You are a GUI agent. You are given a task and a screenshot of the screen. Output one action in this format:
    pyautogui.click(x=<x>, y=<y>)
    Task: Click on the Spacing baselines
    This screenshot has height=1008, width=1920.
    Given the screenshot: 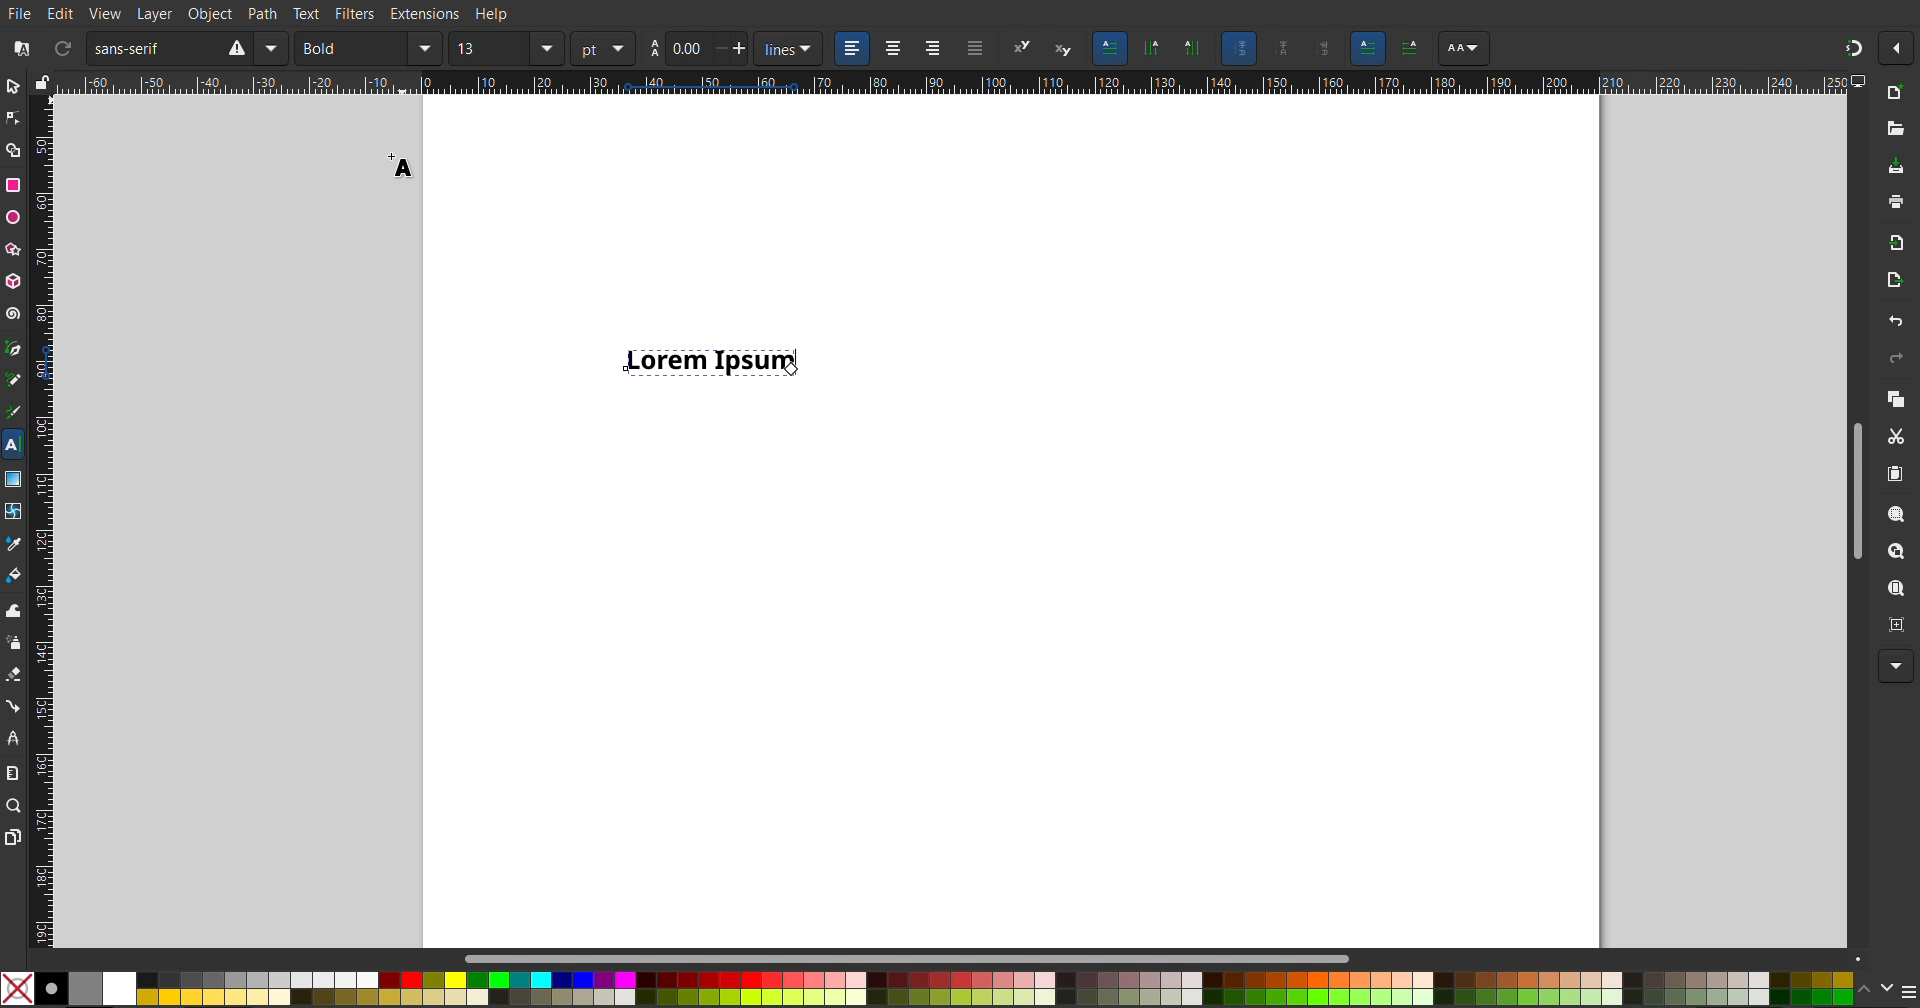 What is the action you would take?
    pyautogui.click(x=698, y=50)
    